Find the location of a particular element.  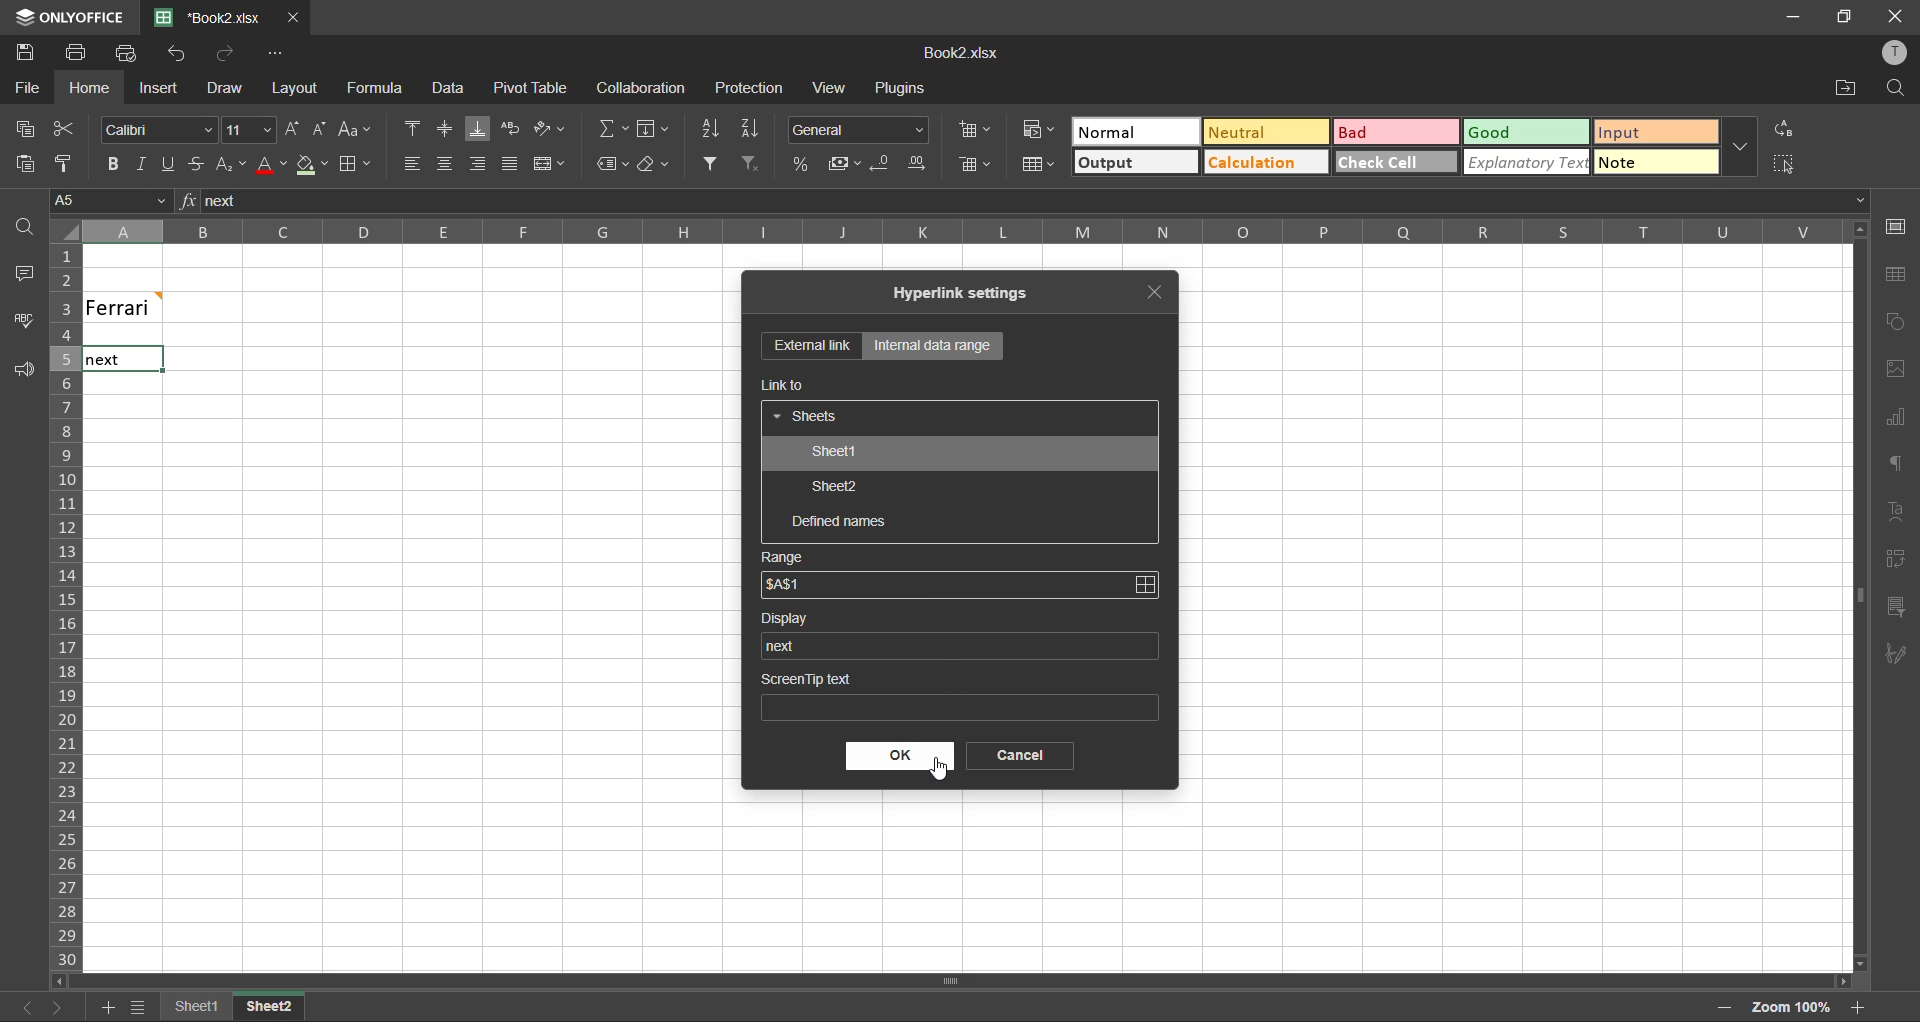

change case is located at coordinates (356, 129).